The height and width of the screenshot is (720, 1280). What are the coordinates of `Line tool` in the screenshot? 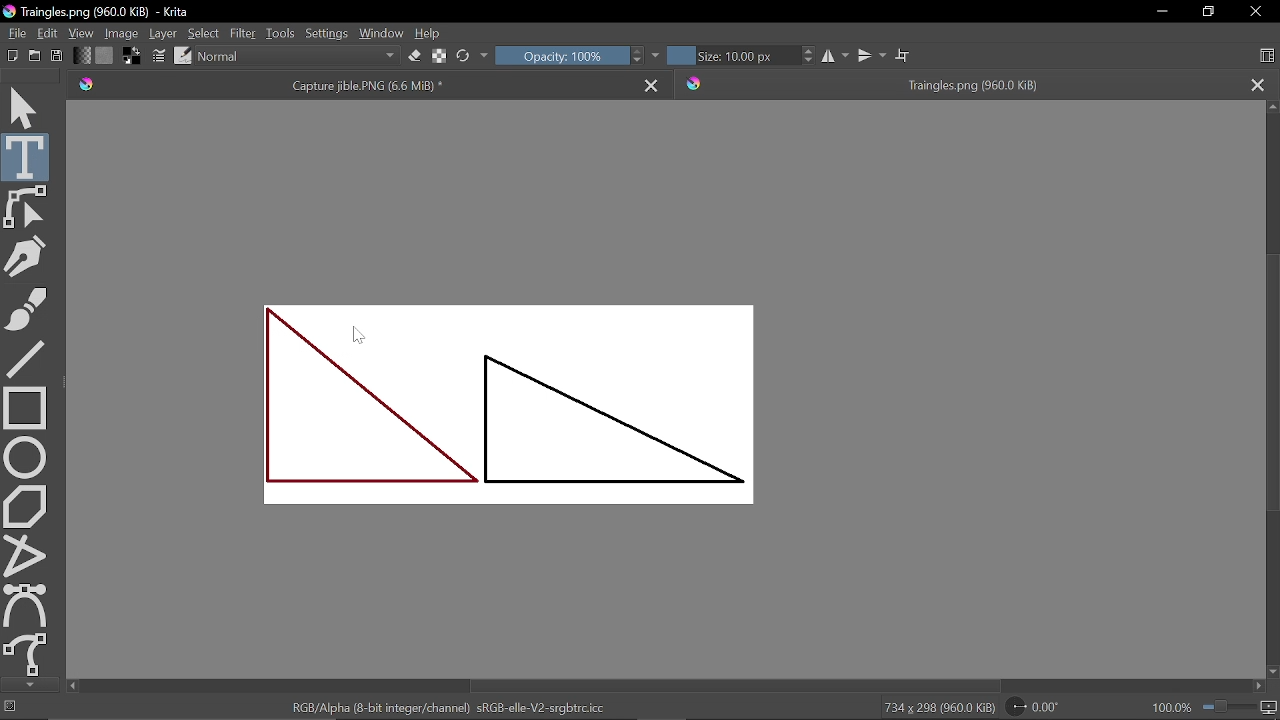 It's located at (26, 357).